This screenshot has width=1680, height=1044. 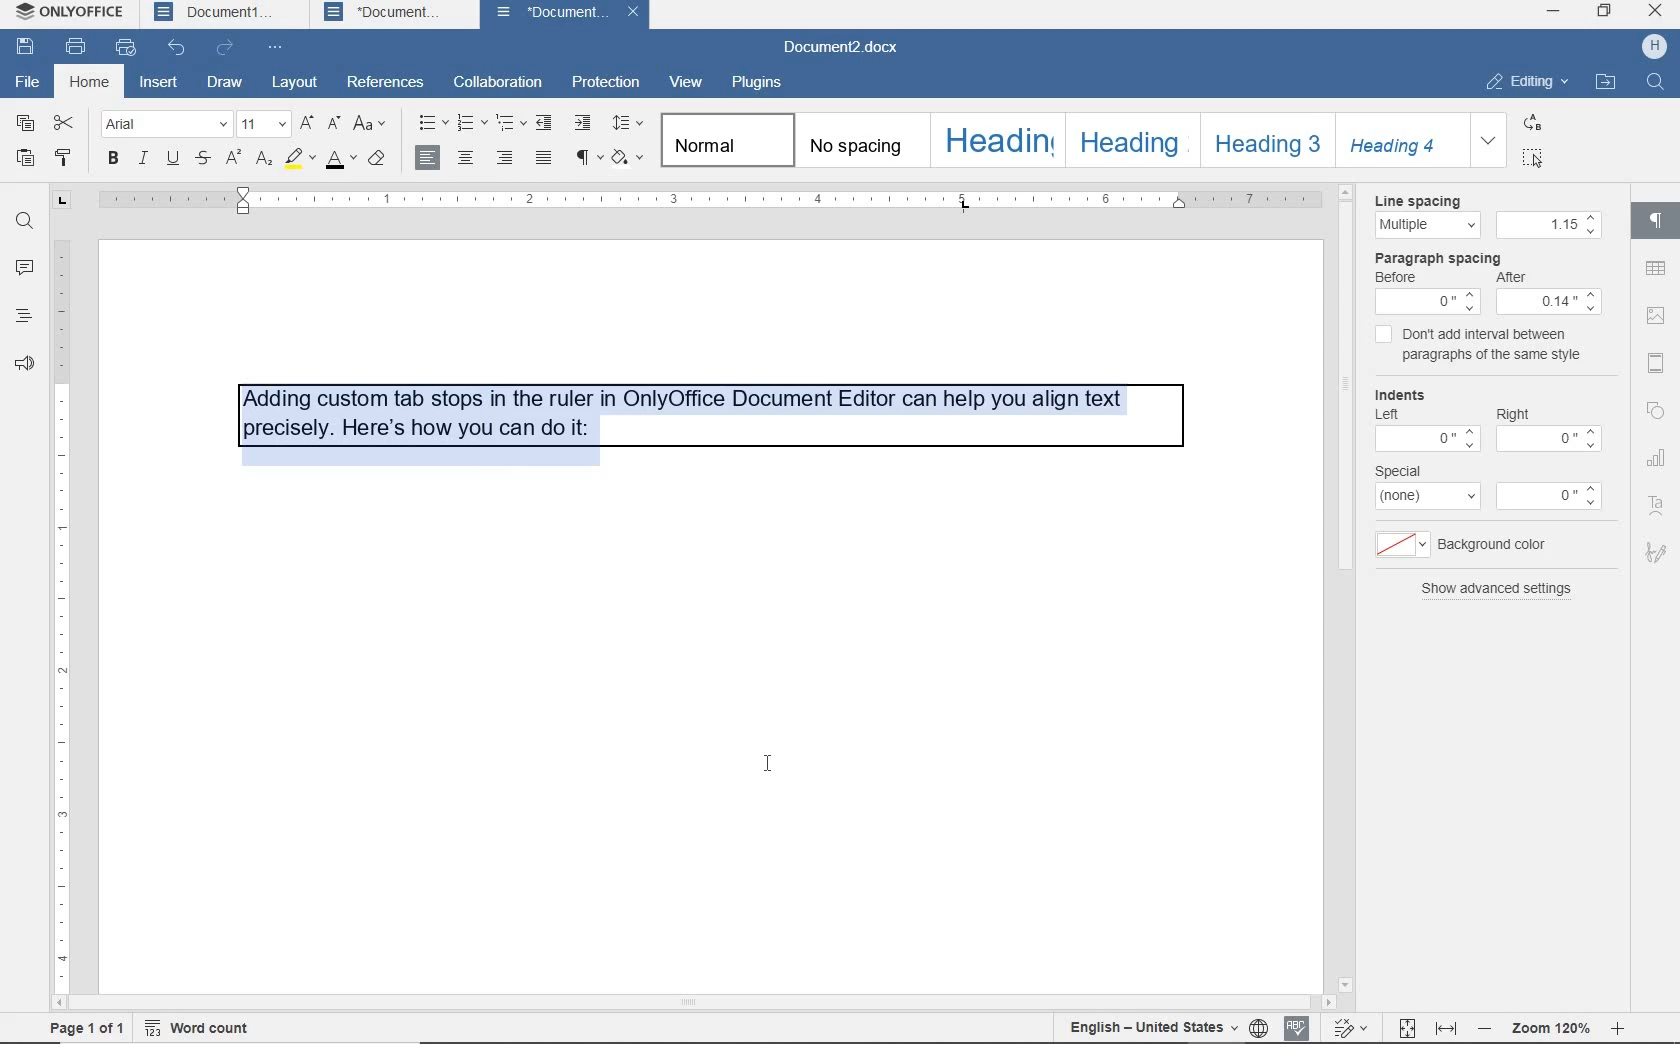 What do you see at coordinates (1655, 86) in the screenshot?
I see `search` at bounding box center [1655, 86].